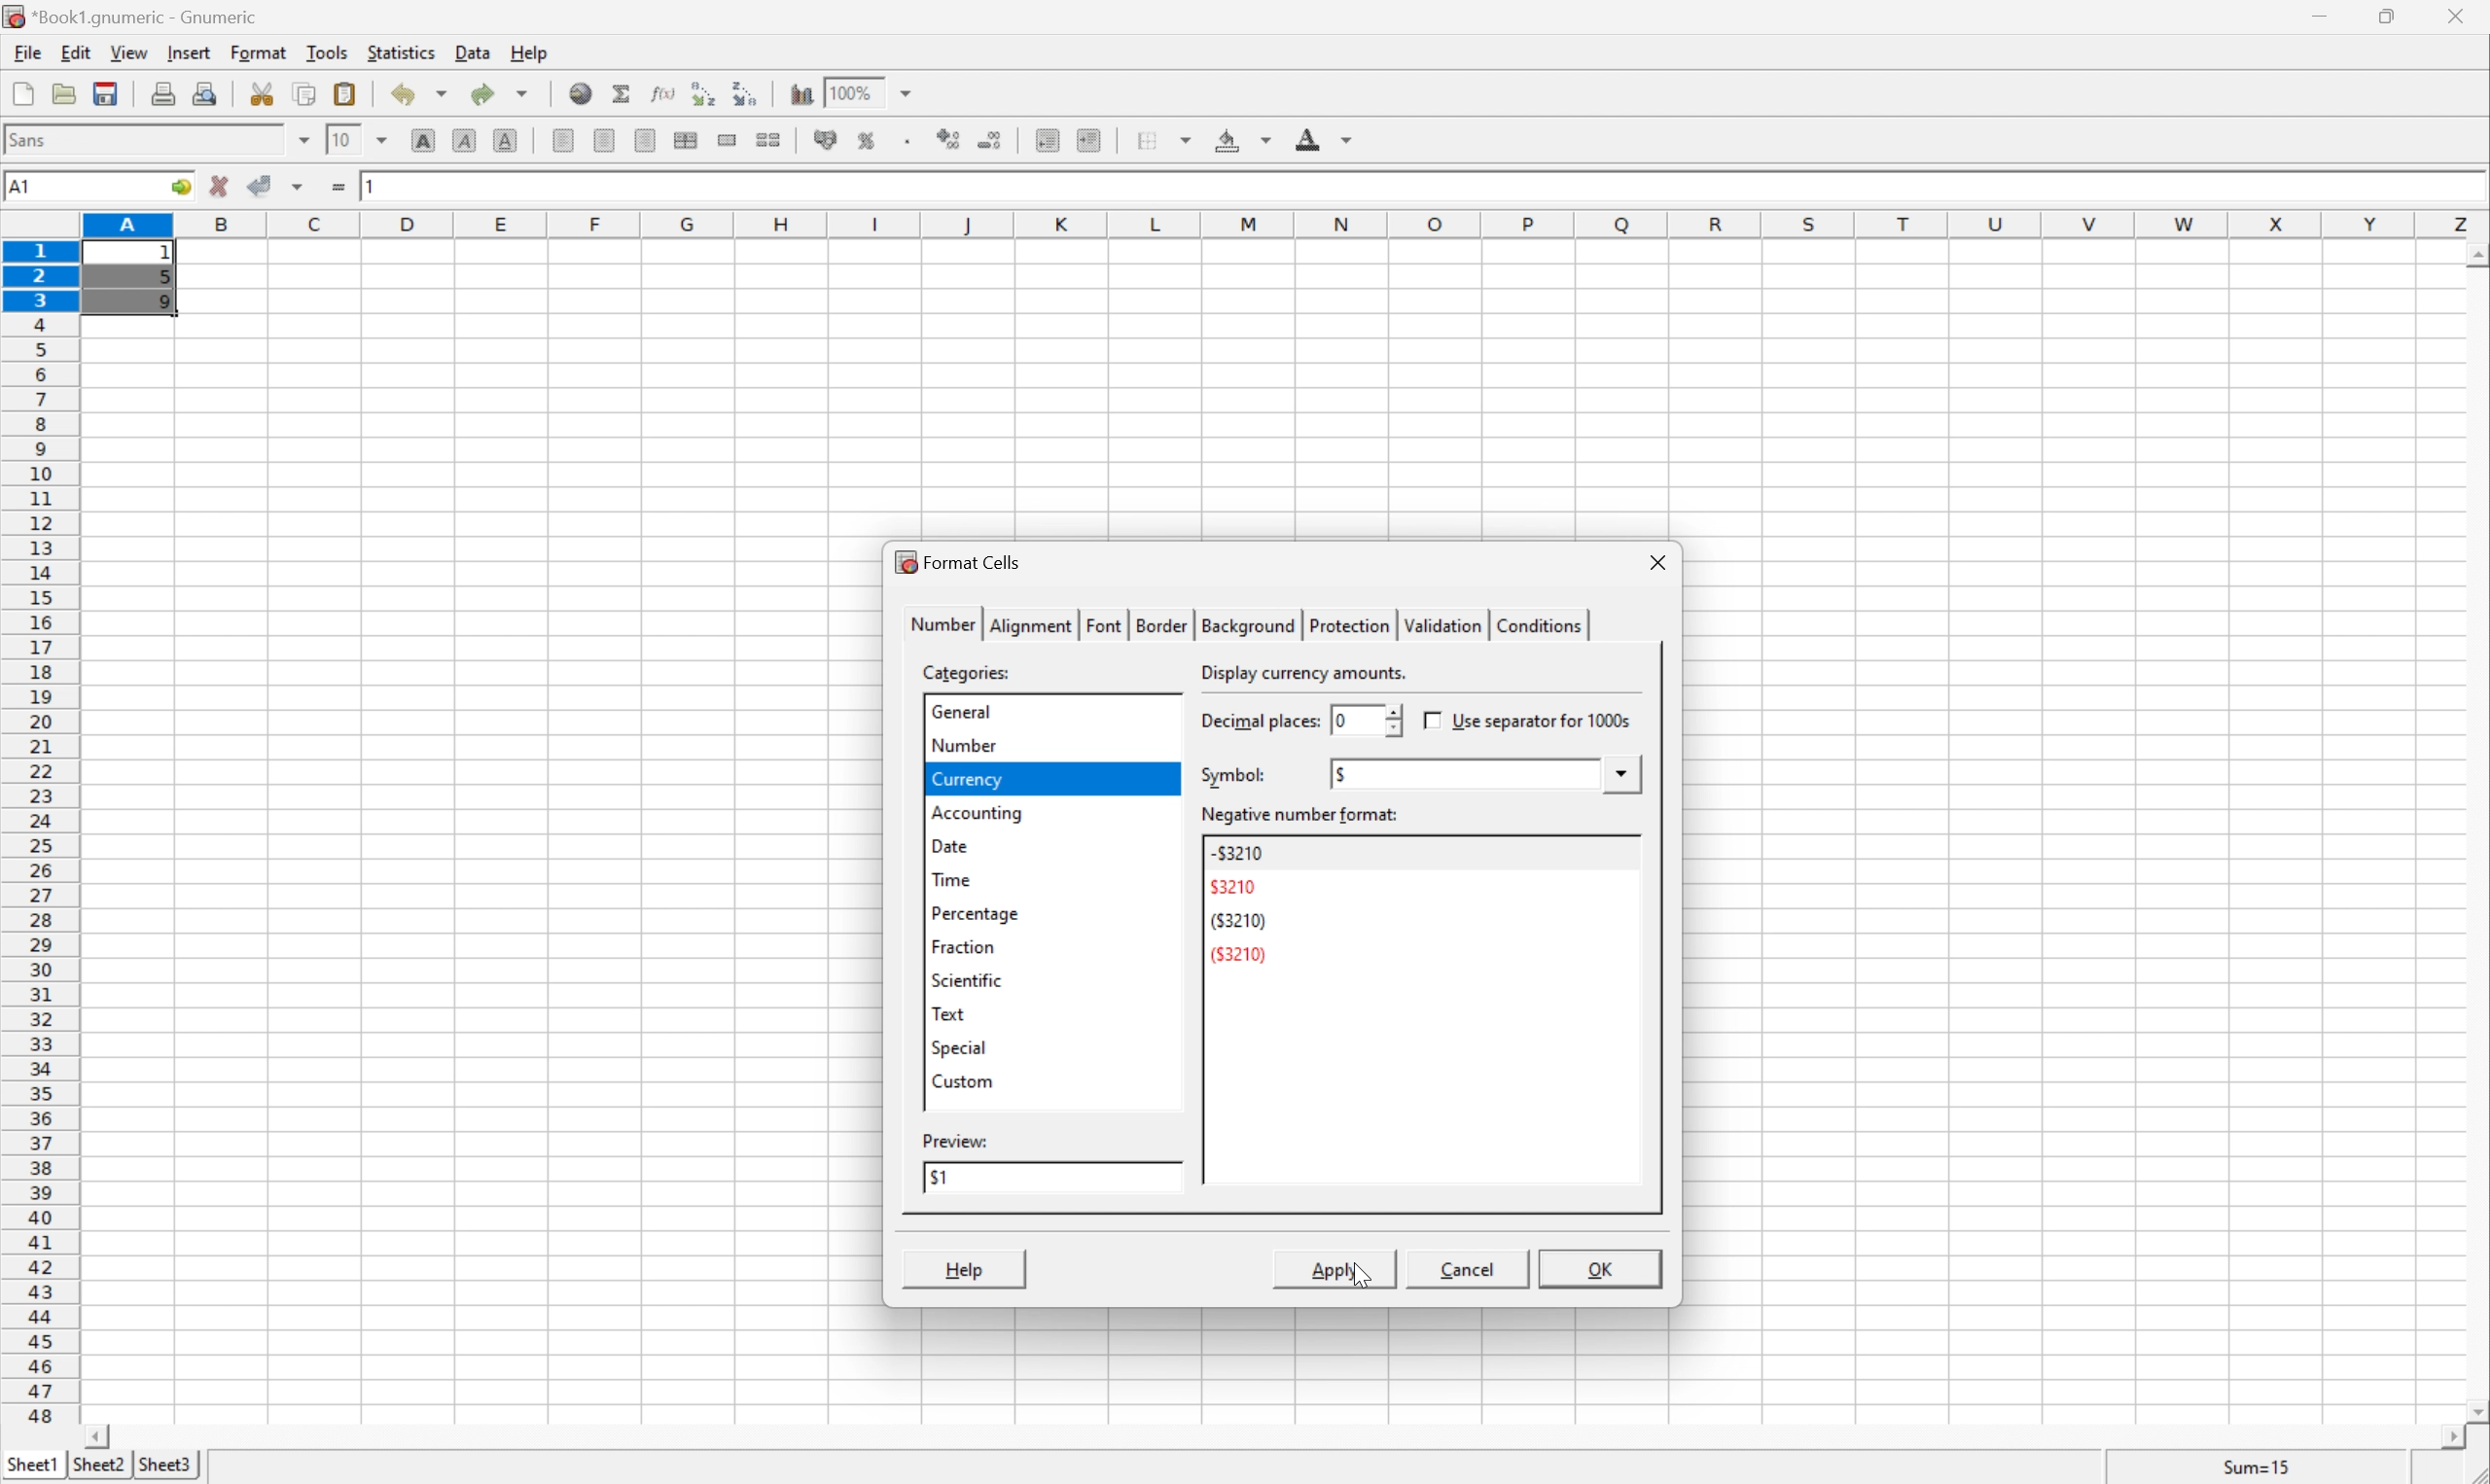 This screenshot has width=2490, height=1484. What do you see at coordinates (705, 92) in the screenshot?
I see `Sort the selected region in ascending order based on the first column selected` at bounding box center [705, 92].